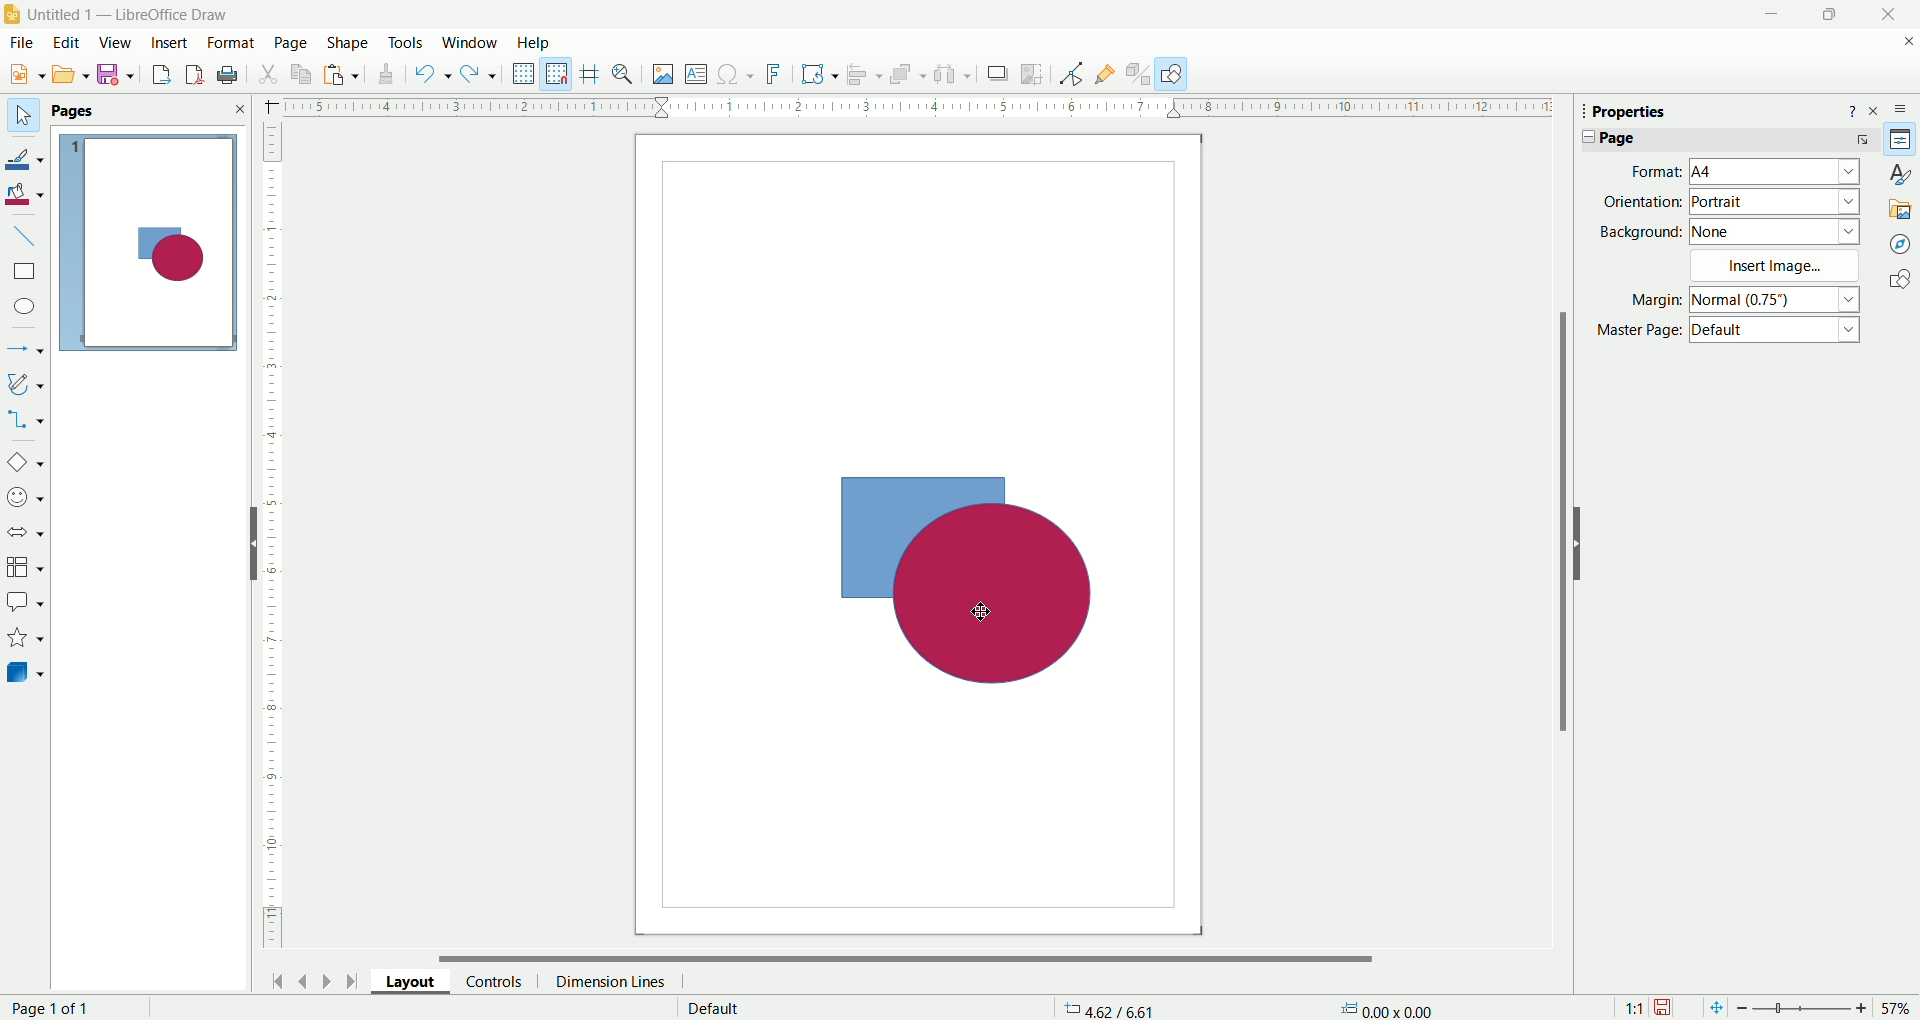 The width and height of the screenshot is (1920, 1020). What do you see at coordinates (119, 76) in the screenshot?
I see `save` at bounding box center [119, 76].